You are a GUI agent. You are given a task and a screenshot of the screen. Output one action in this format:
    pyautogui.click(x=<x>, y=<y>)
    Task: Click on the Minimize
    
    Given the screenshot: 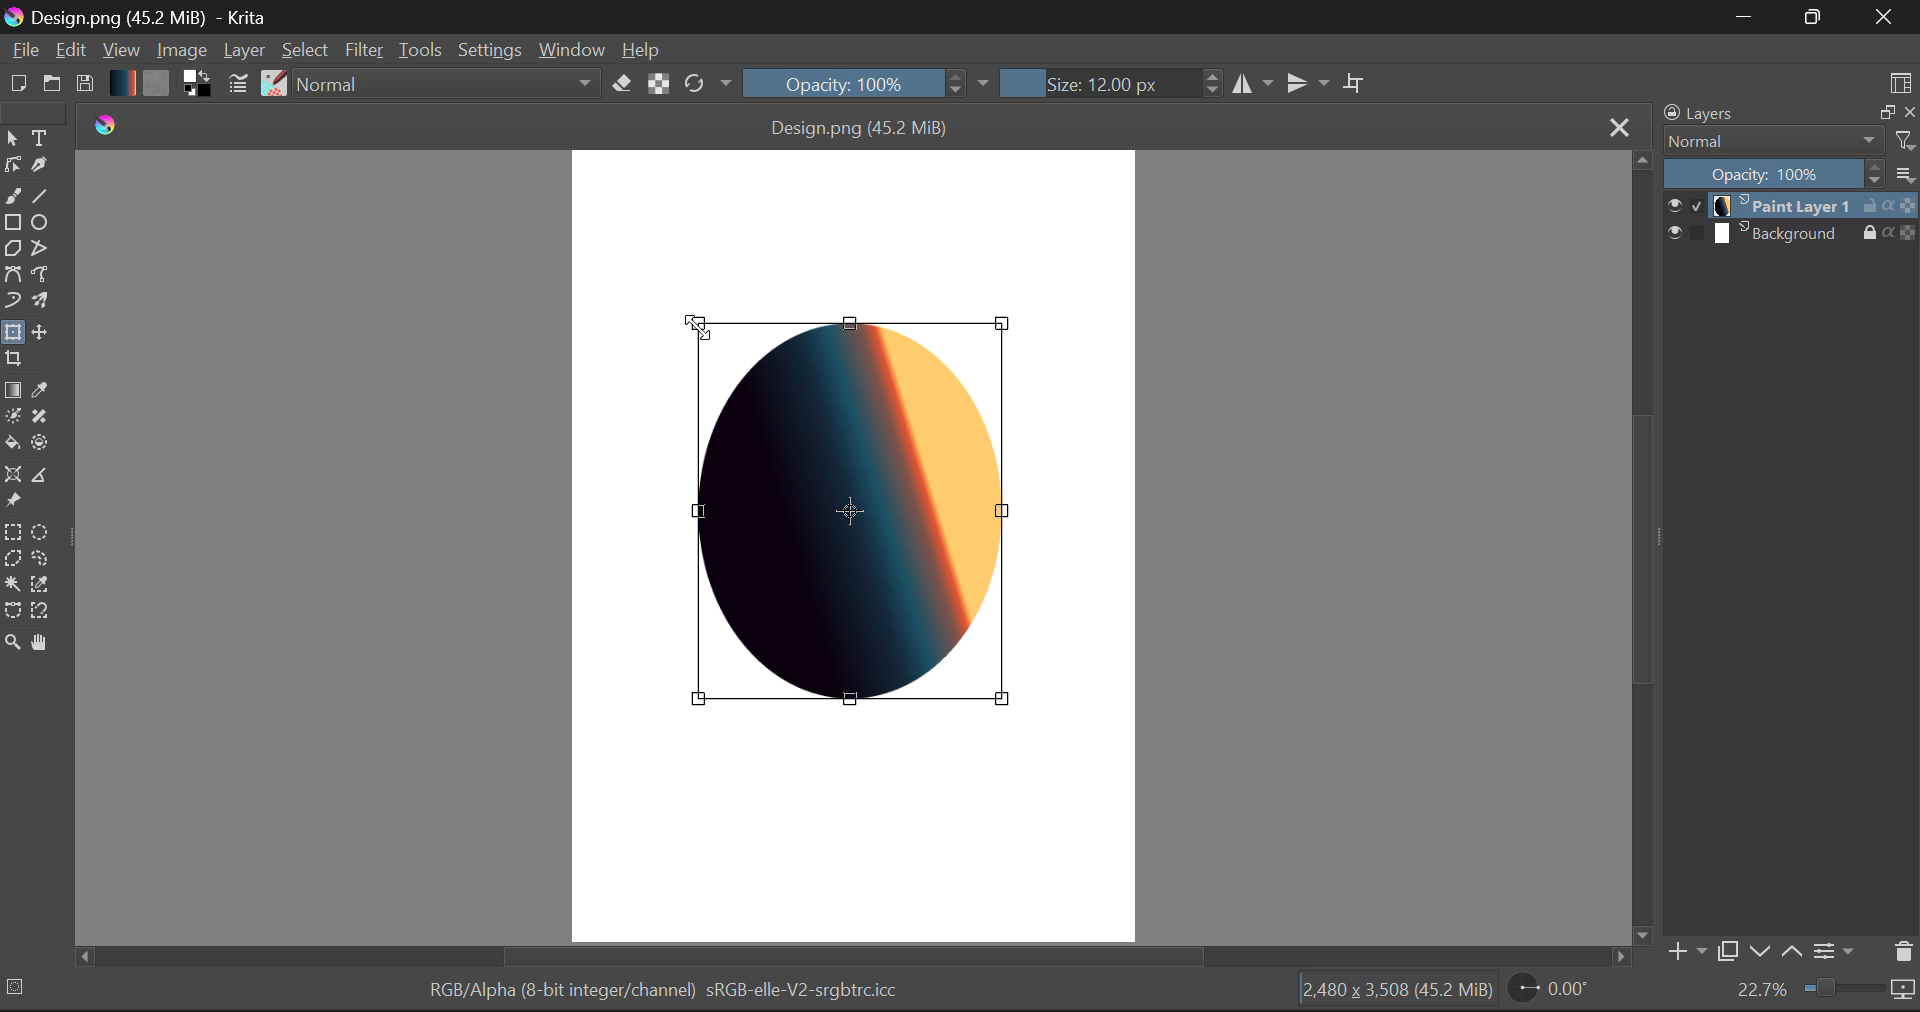 What is the action you would take?
    pyautogui.click(x=1817, y=18)
    